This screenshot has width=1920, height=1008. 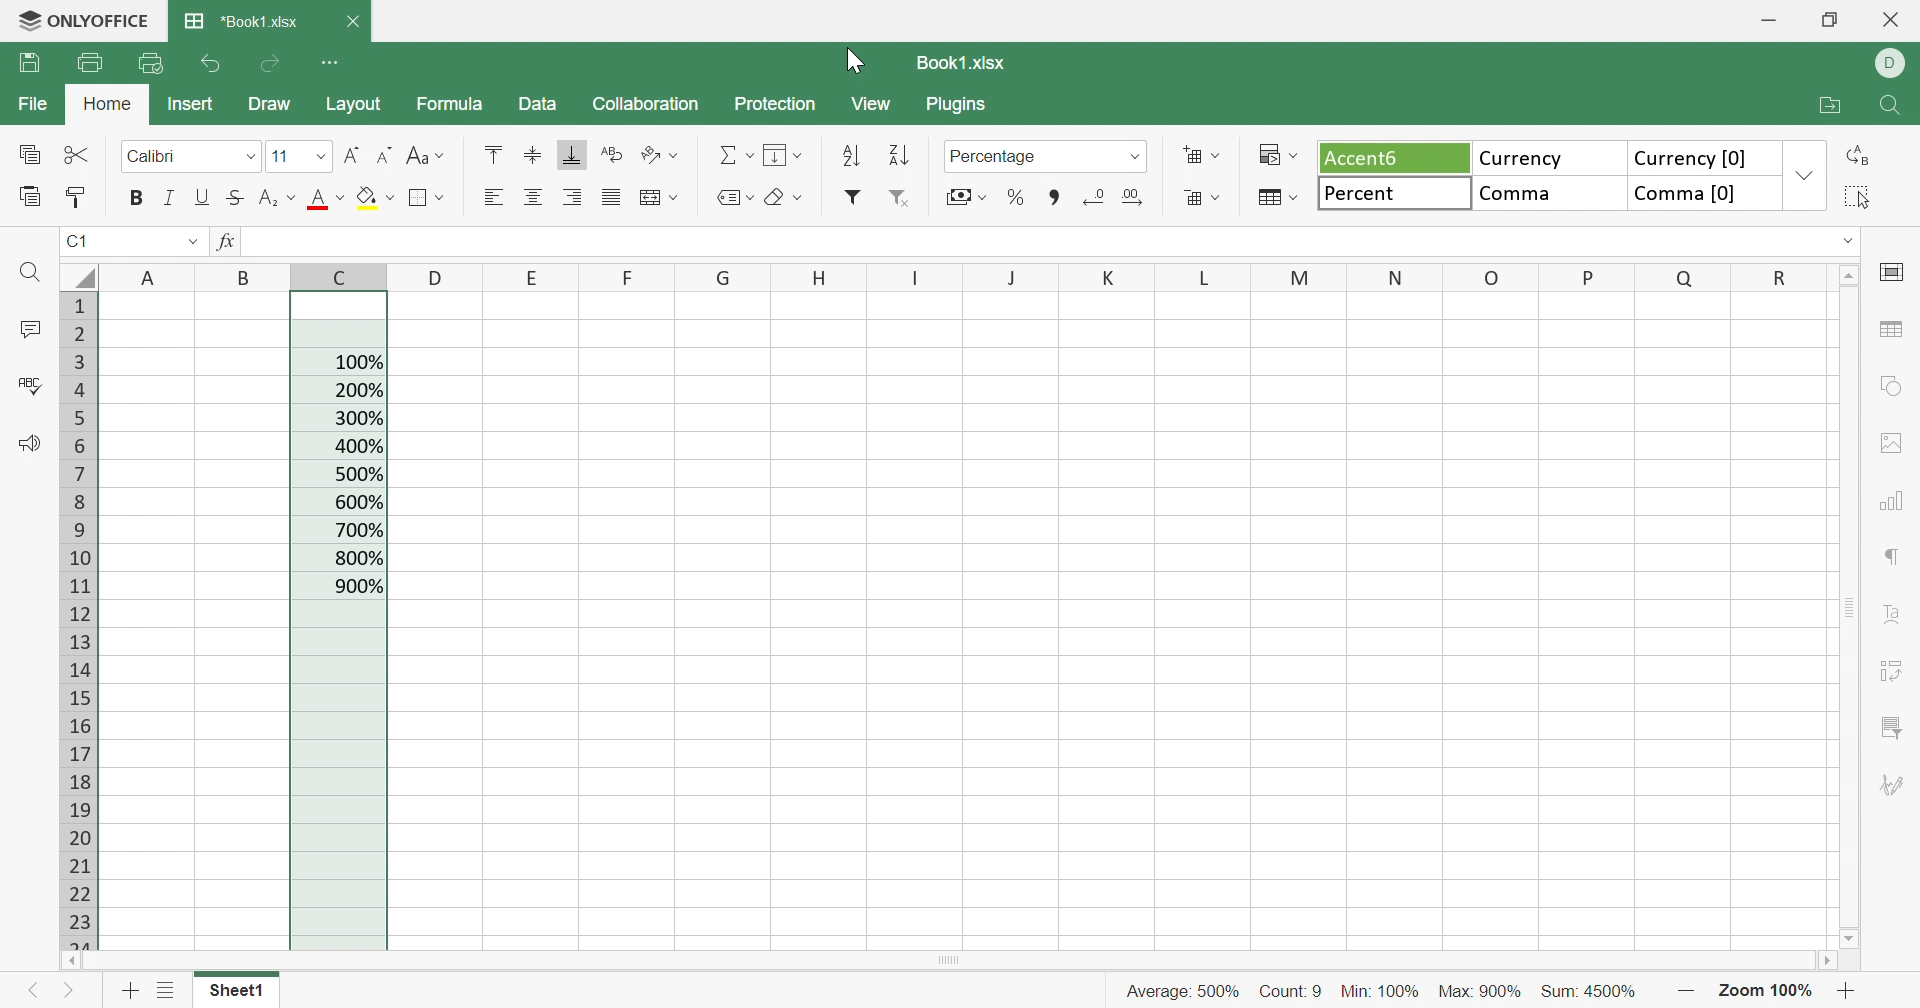 I want to click on Superscript / subscript, so click(x=277, y=197).